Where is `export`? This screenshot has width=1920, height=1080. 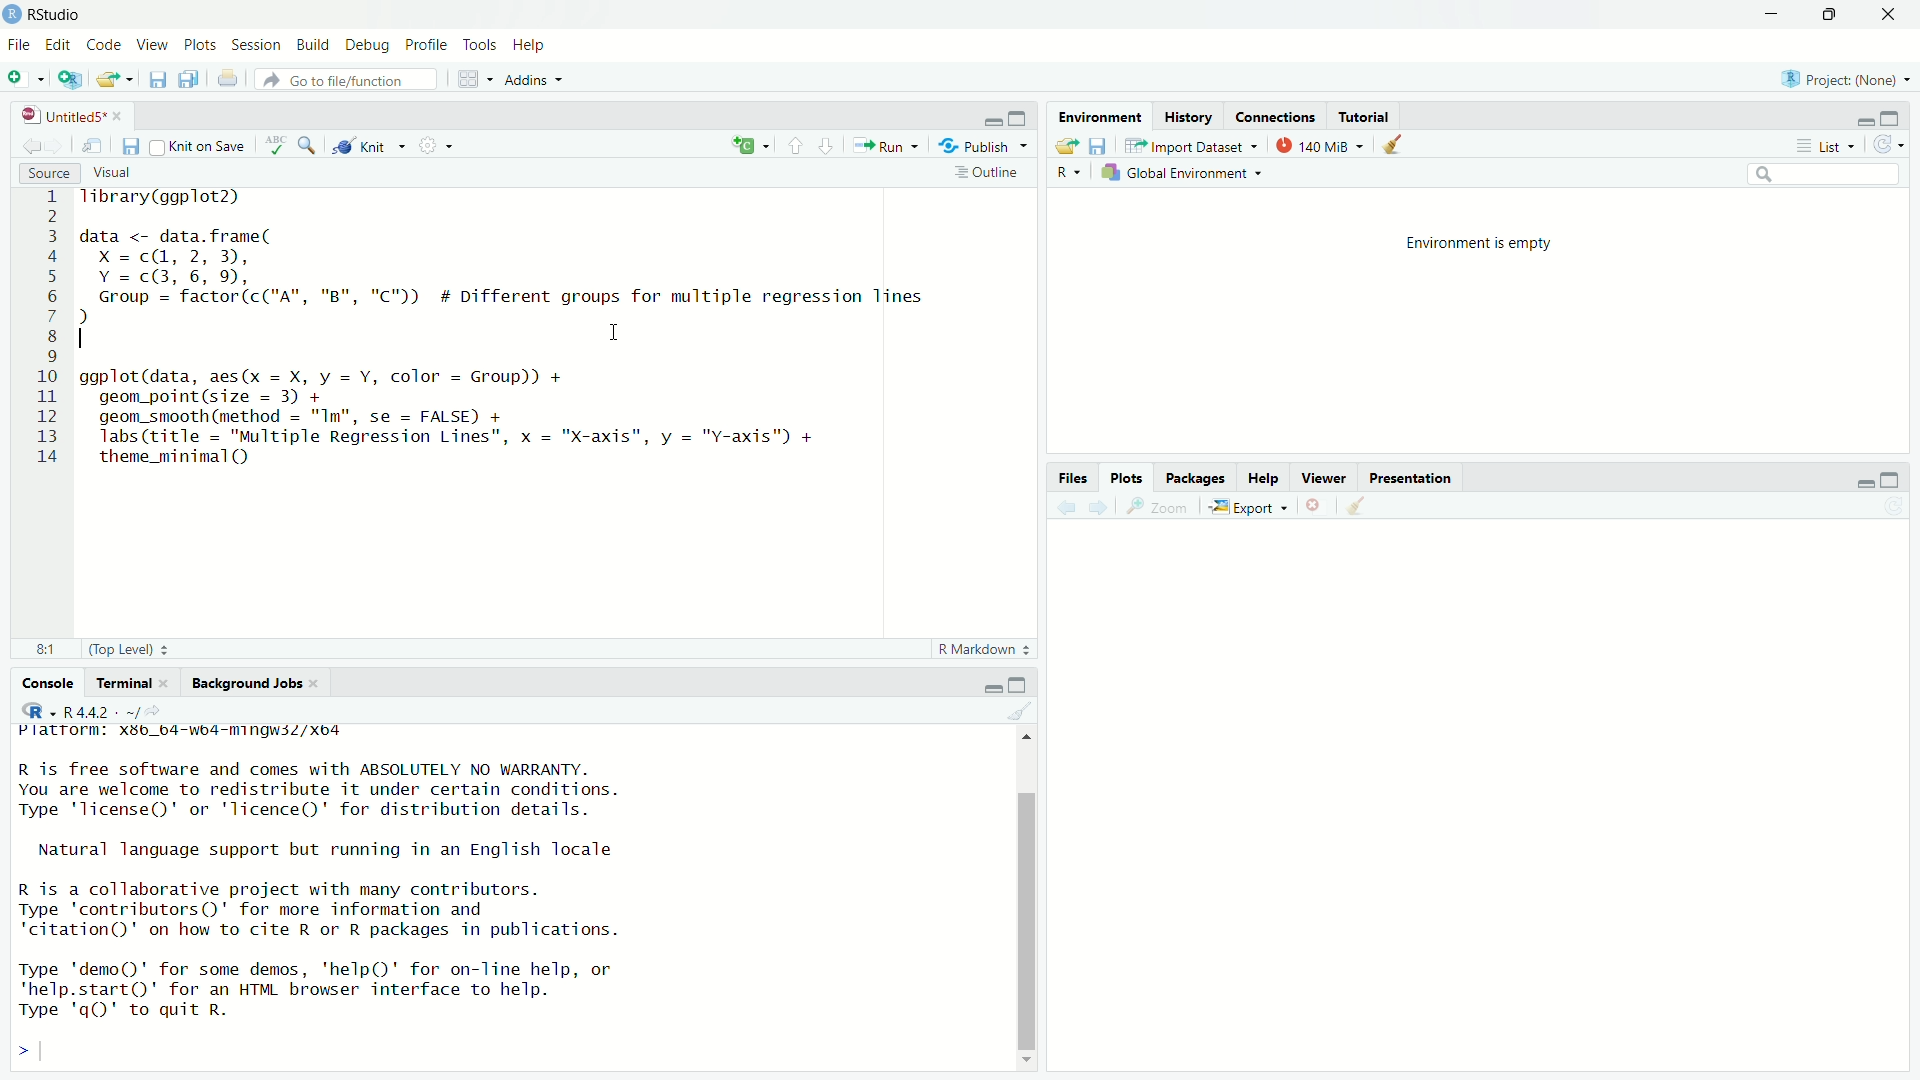
export is located at coordinates (1067, 145).